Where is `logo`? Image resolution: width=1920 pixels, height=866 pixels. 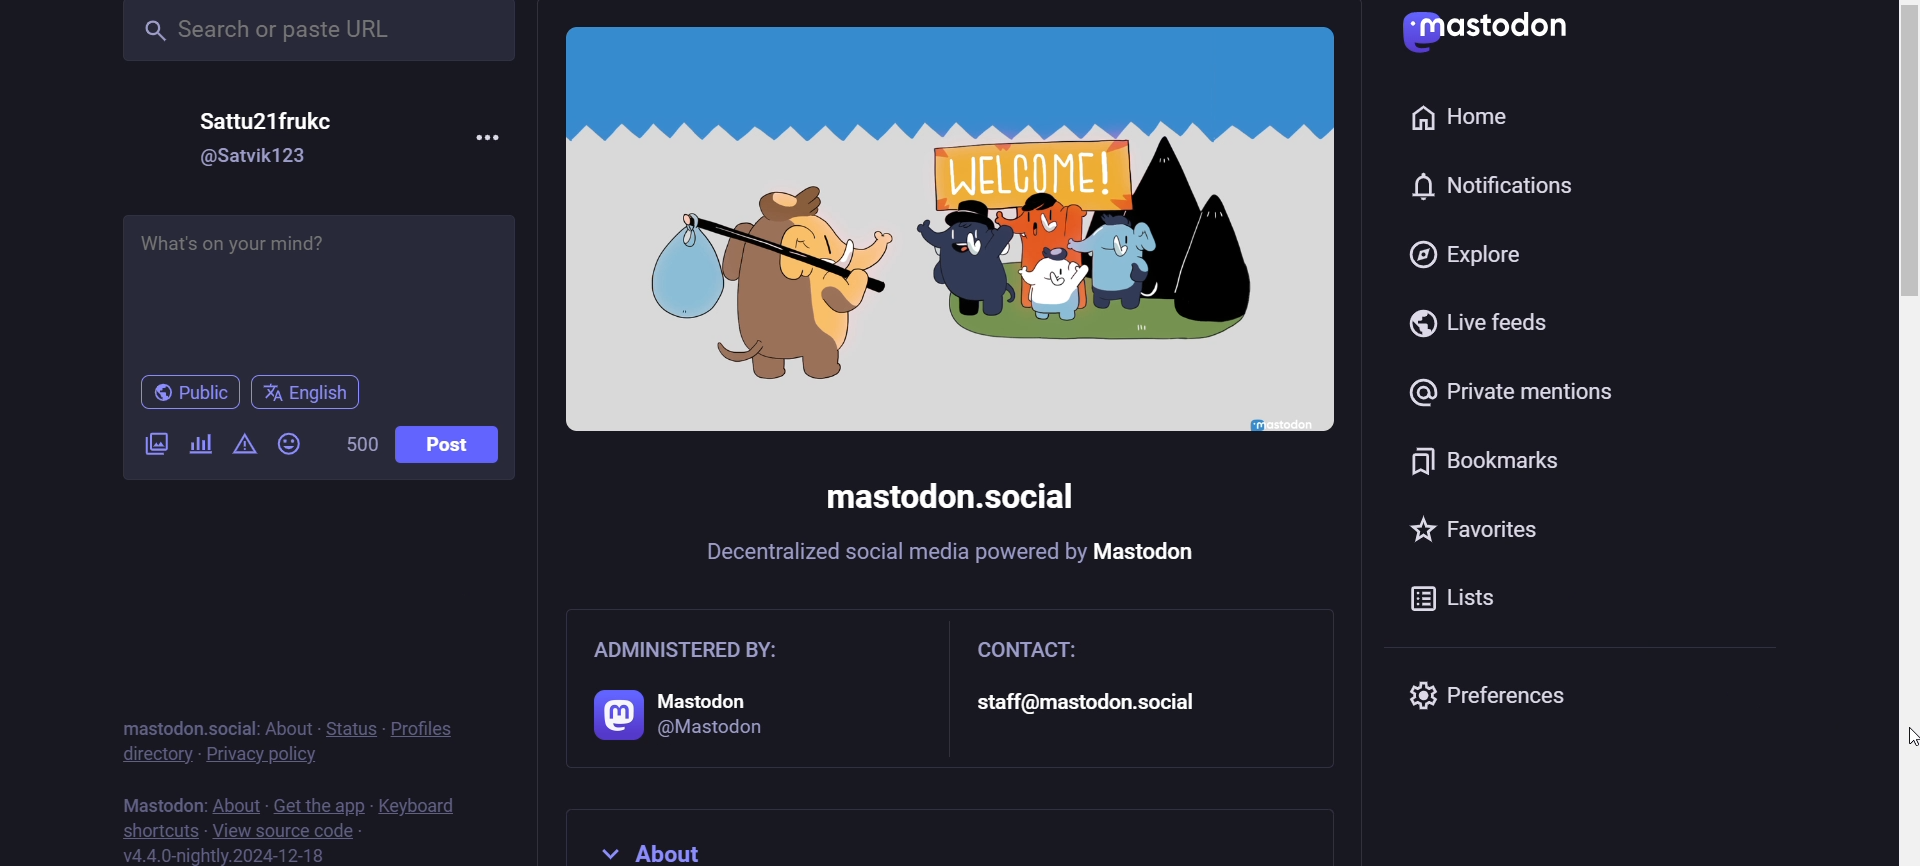
logo is located at coordinates (613, 716).